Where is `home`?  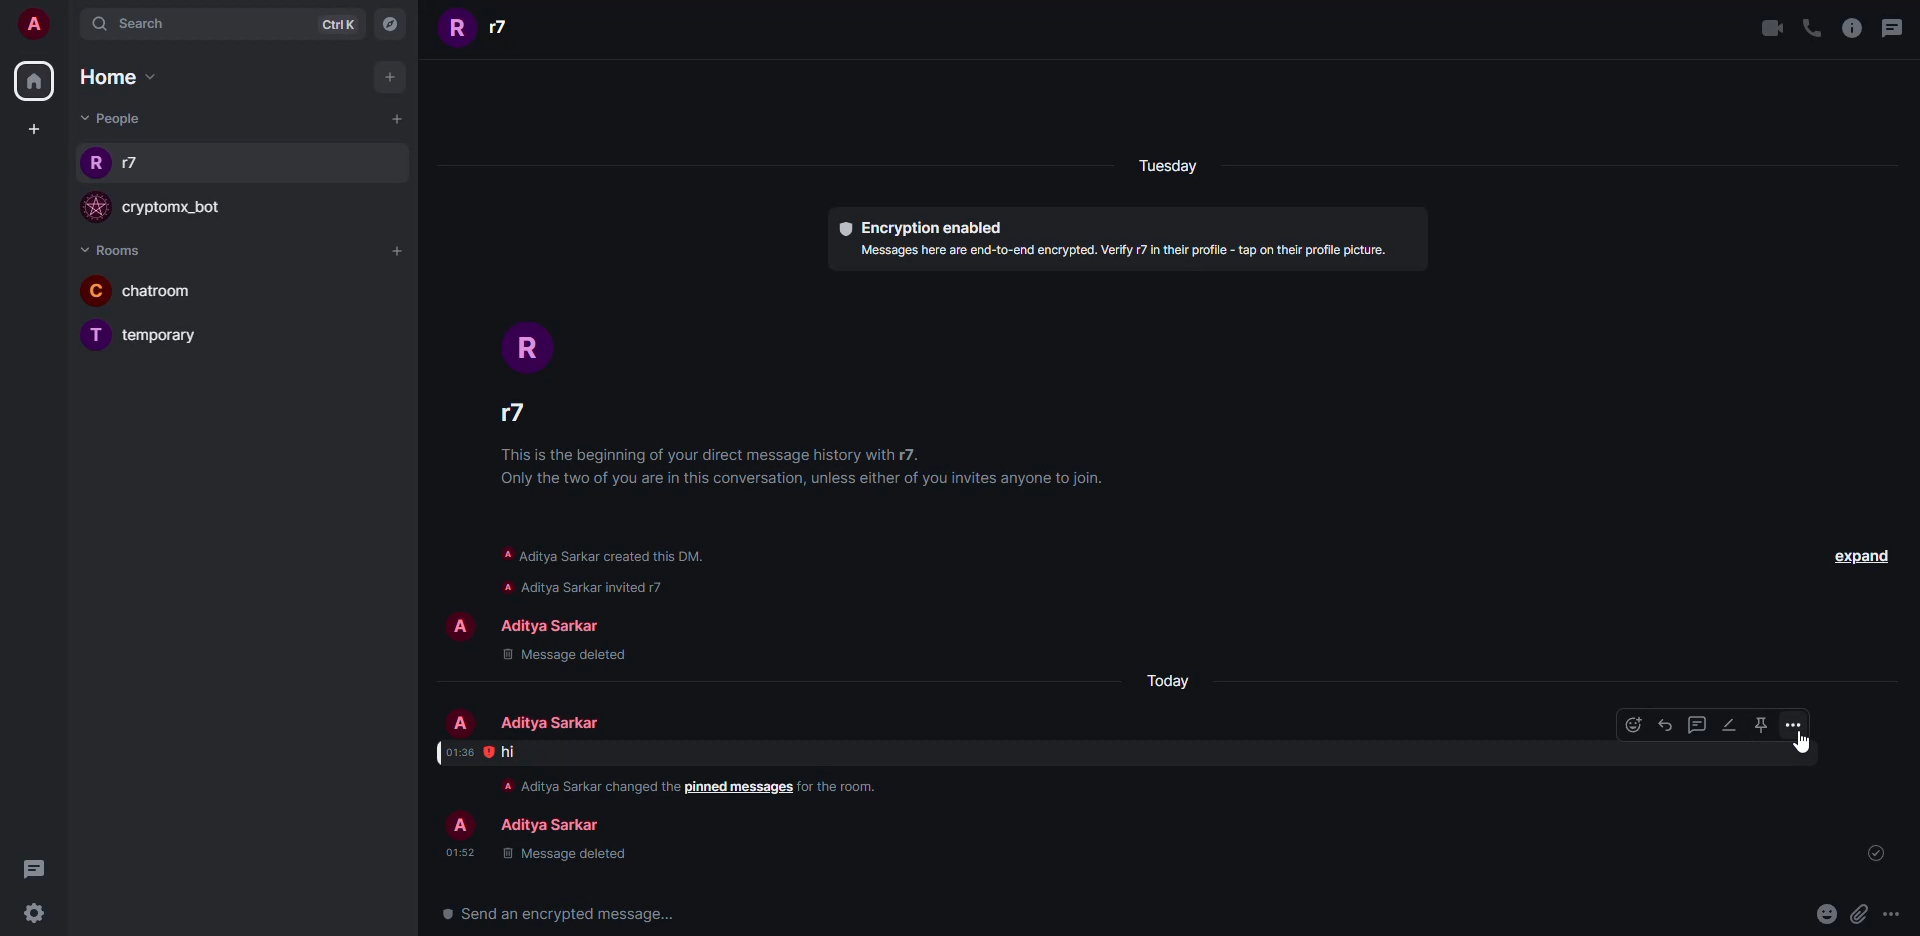 home is located at coordinates (117, 77).